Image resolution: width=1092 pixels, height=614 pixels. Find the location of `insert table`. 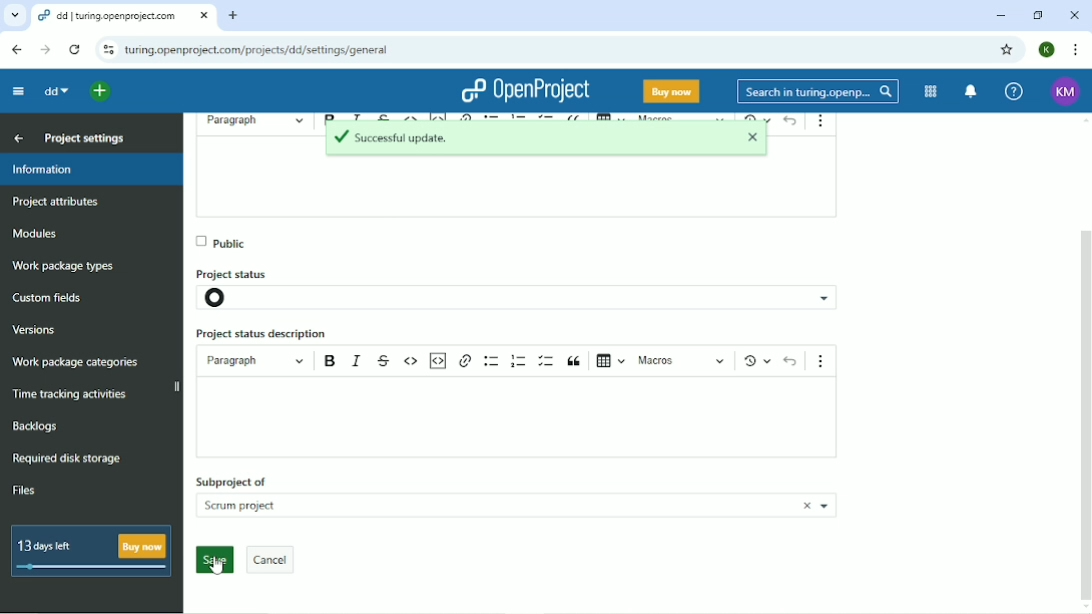

insert table is located at coordinates (609, 359).